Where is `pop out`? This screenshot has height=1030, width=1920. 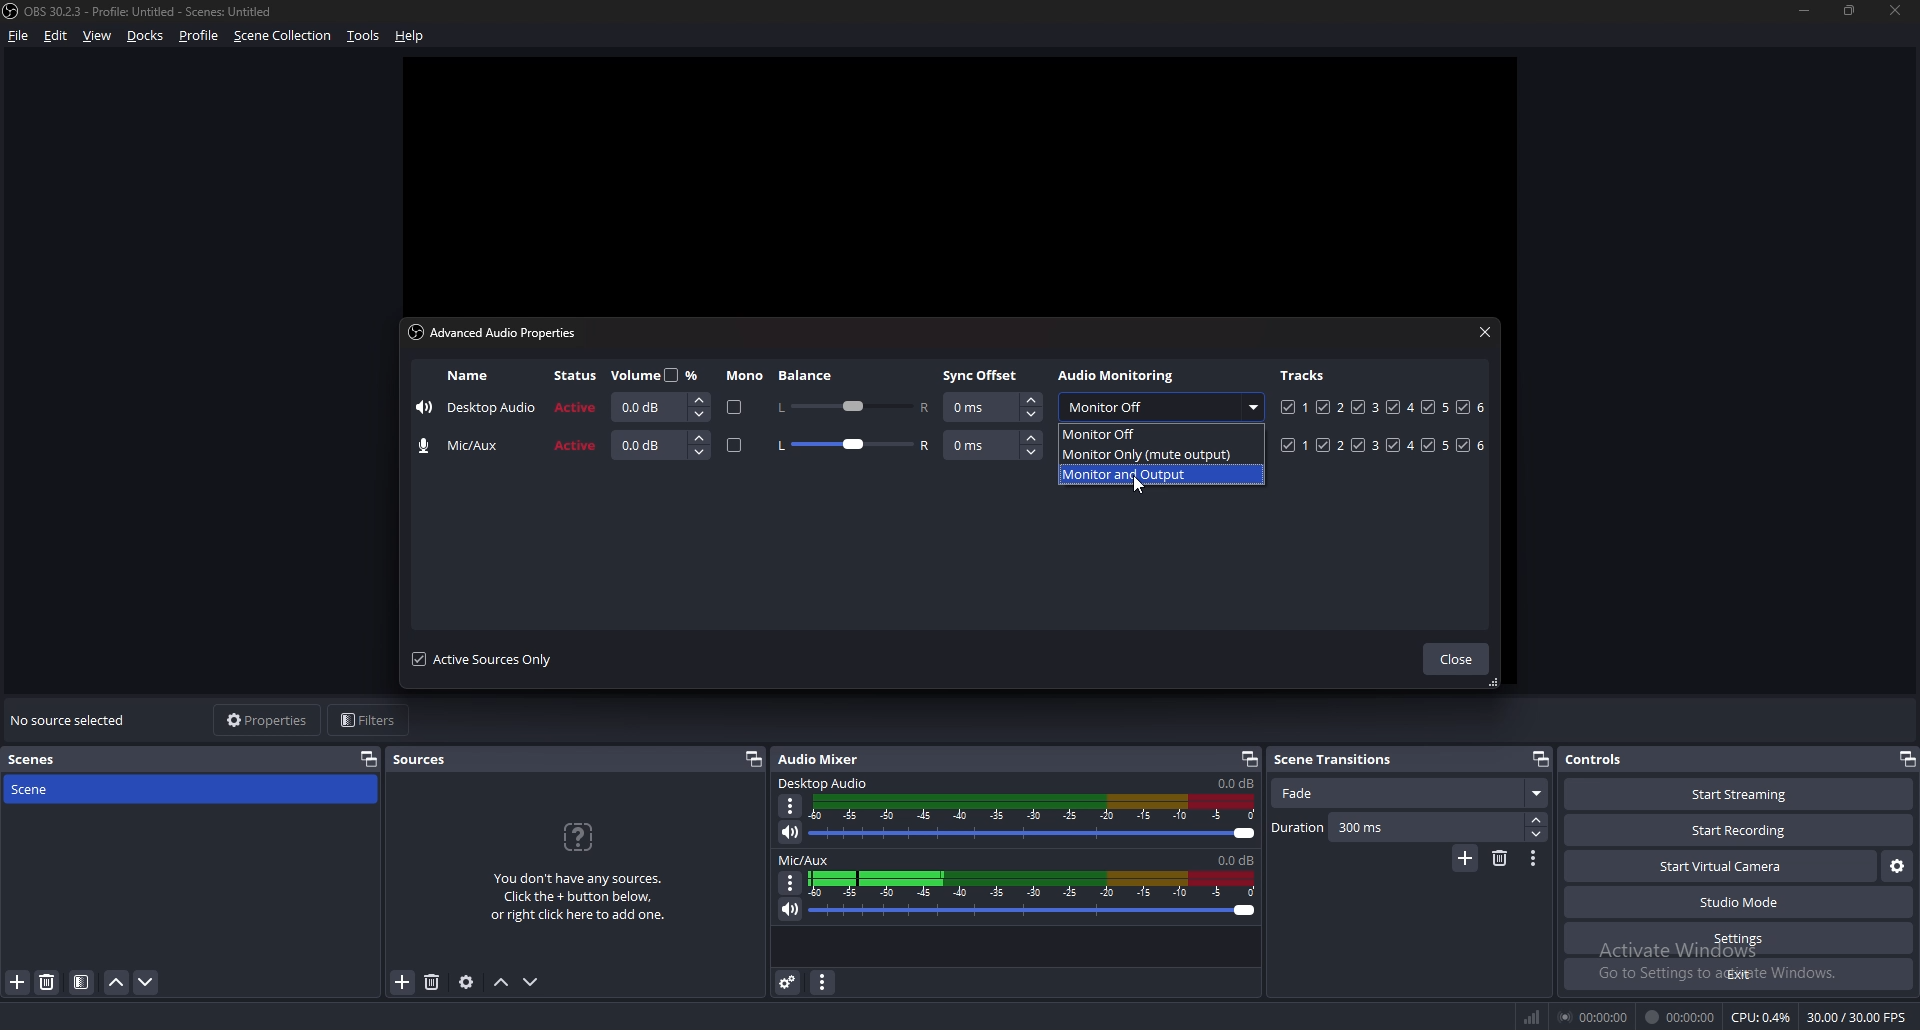
pop out is located at coordinates (754, 760).